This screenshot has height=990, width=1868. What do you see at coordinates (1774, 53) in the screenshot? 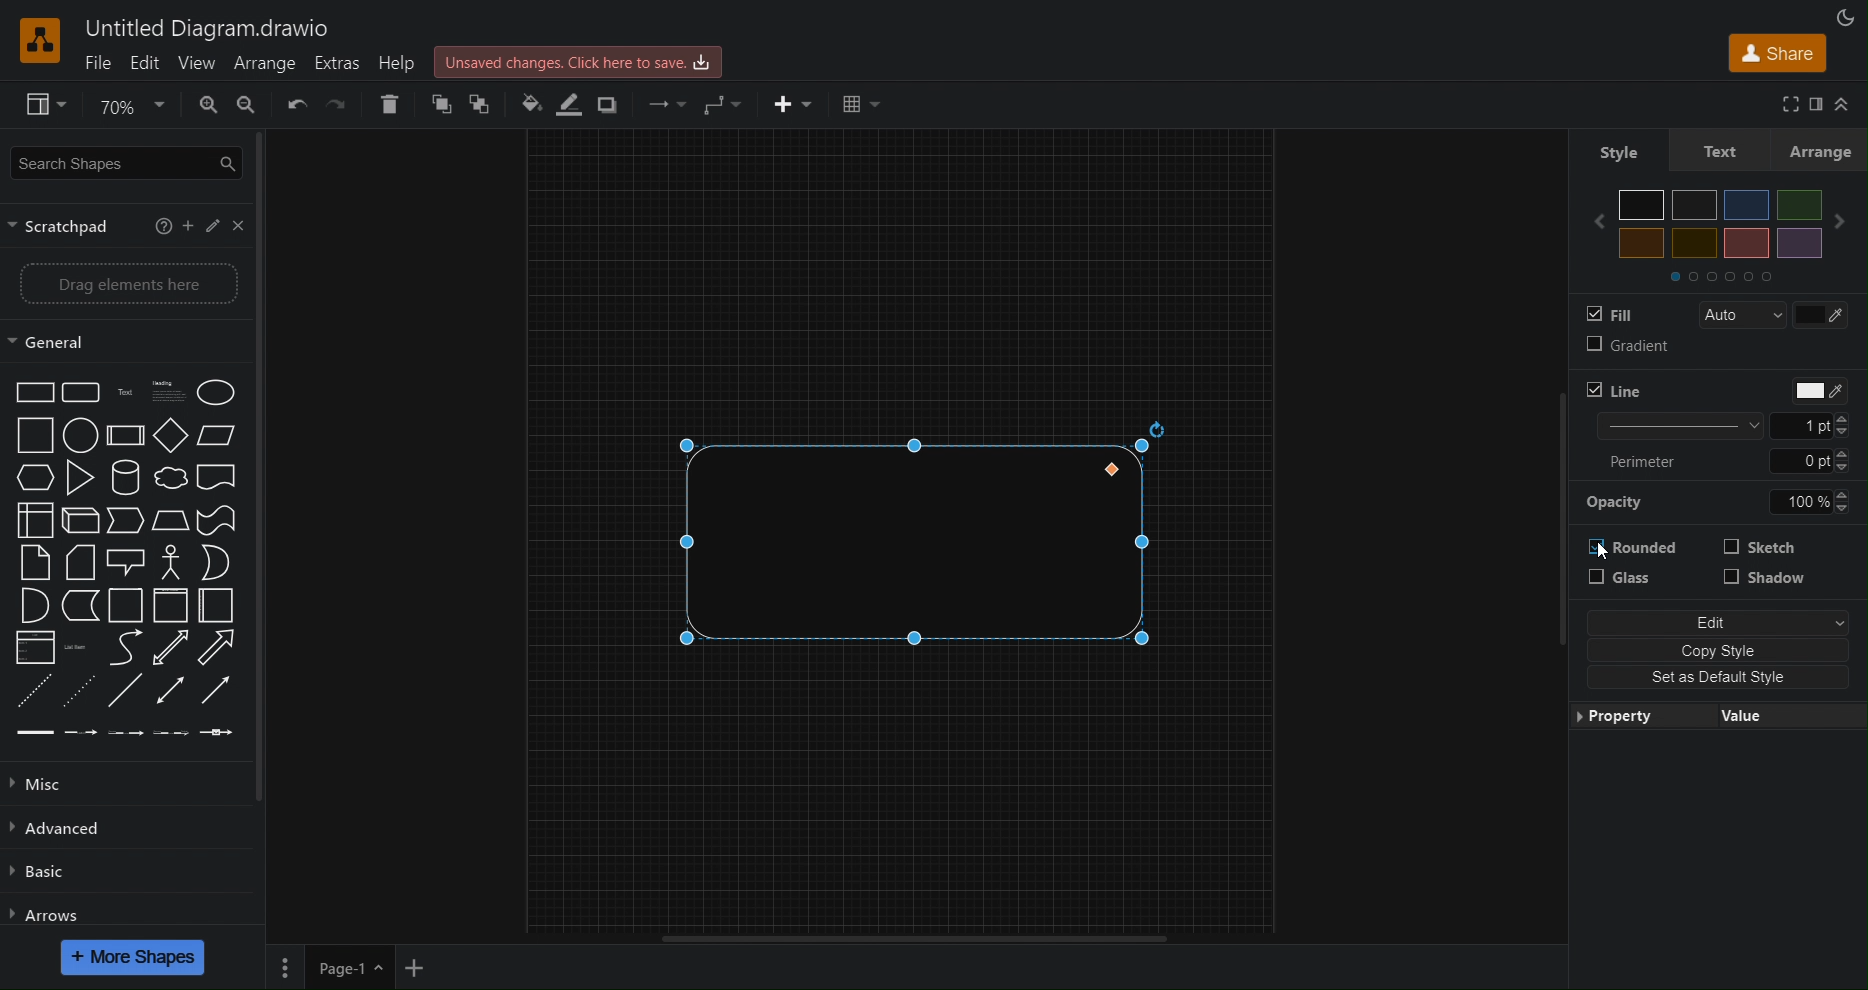
I see `Share` at bounding box center [1774, 53].